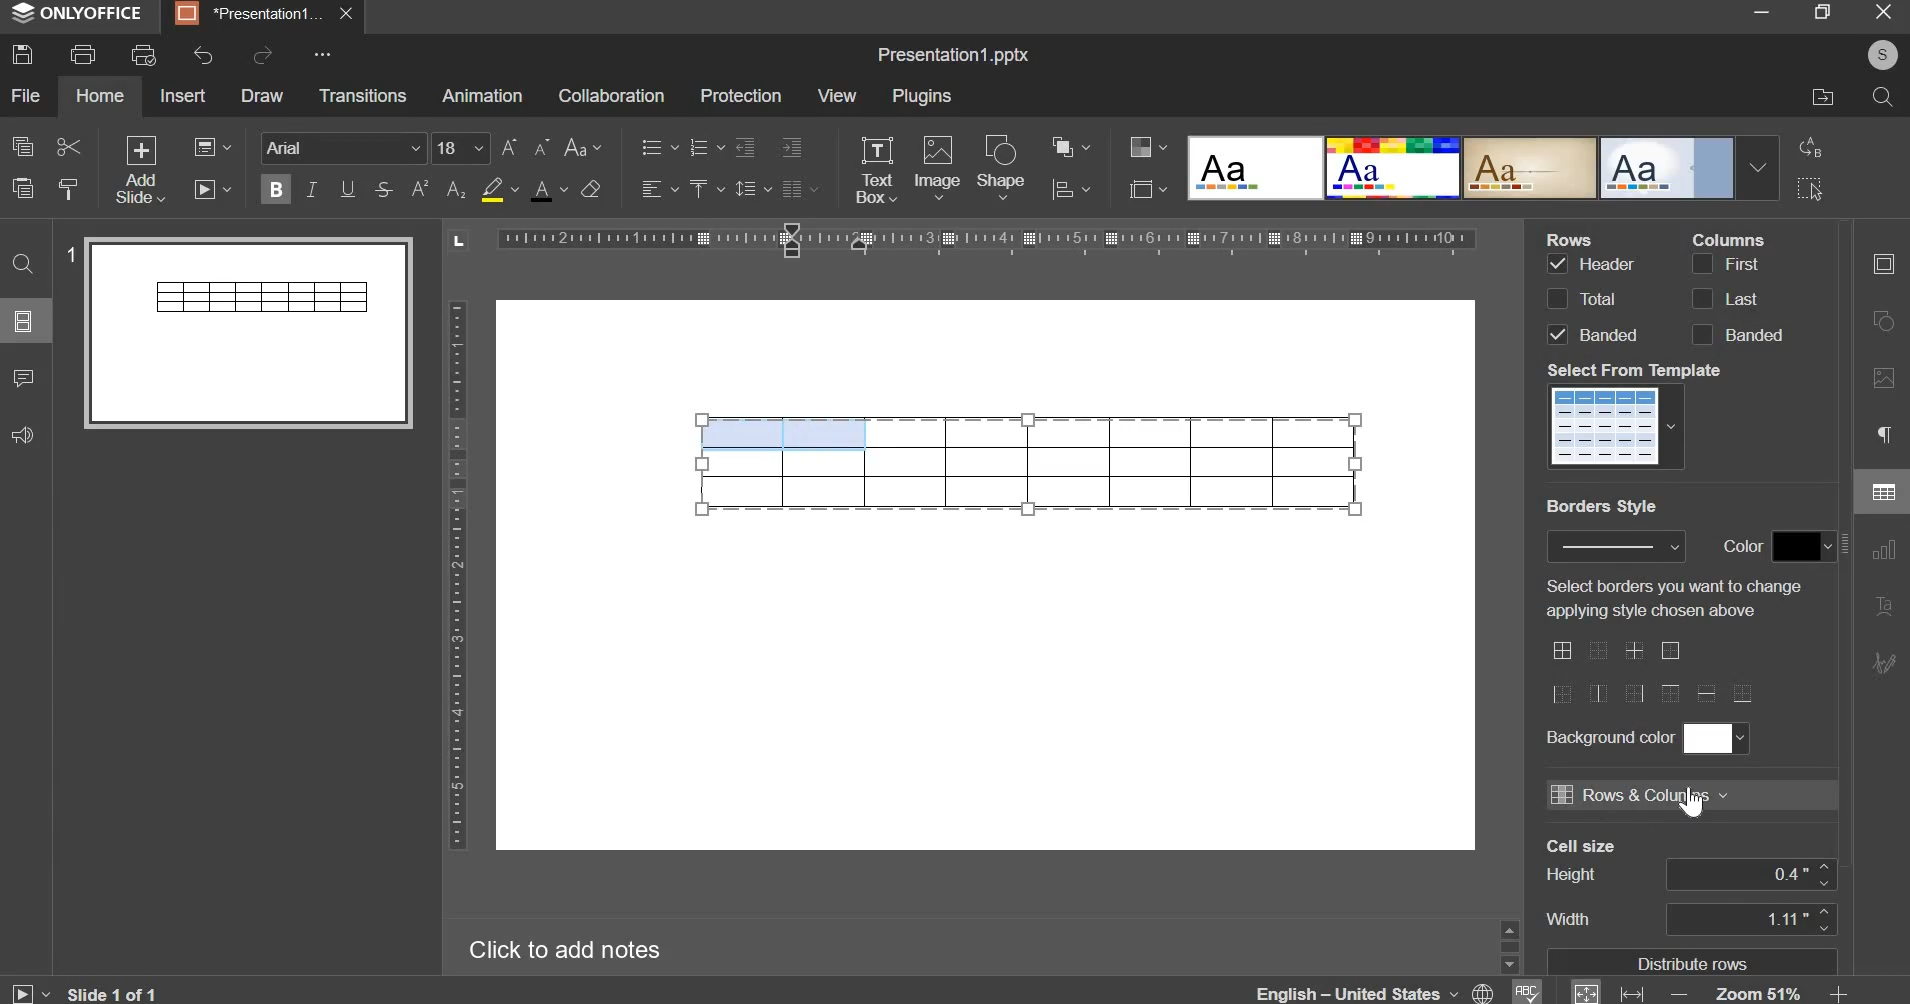  Describe the element at coordinates (1882, 53) in the screenshot. I see `User's account` at that location.